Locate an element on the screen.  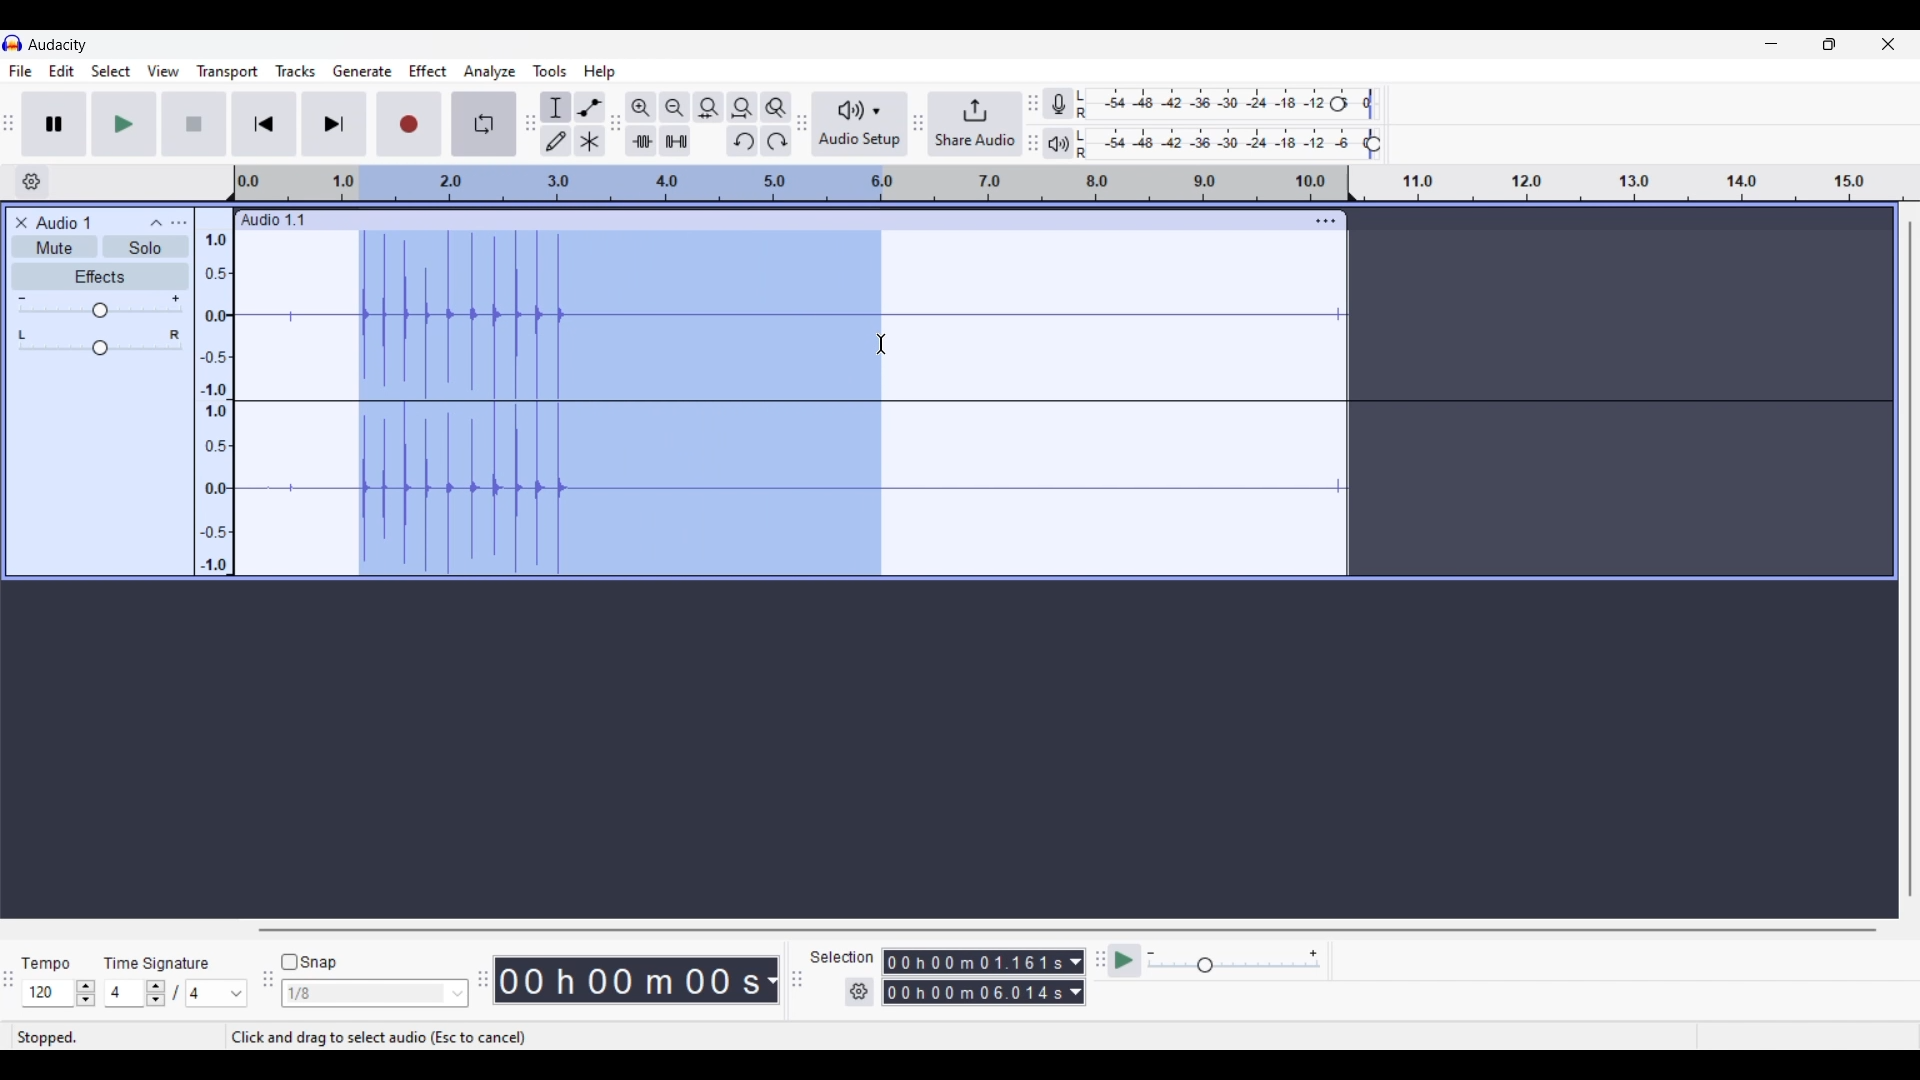
Close is located at coordinates (21, 223).